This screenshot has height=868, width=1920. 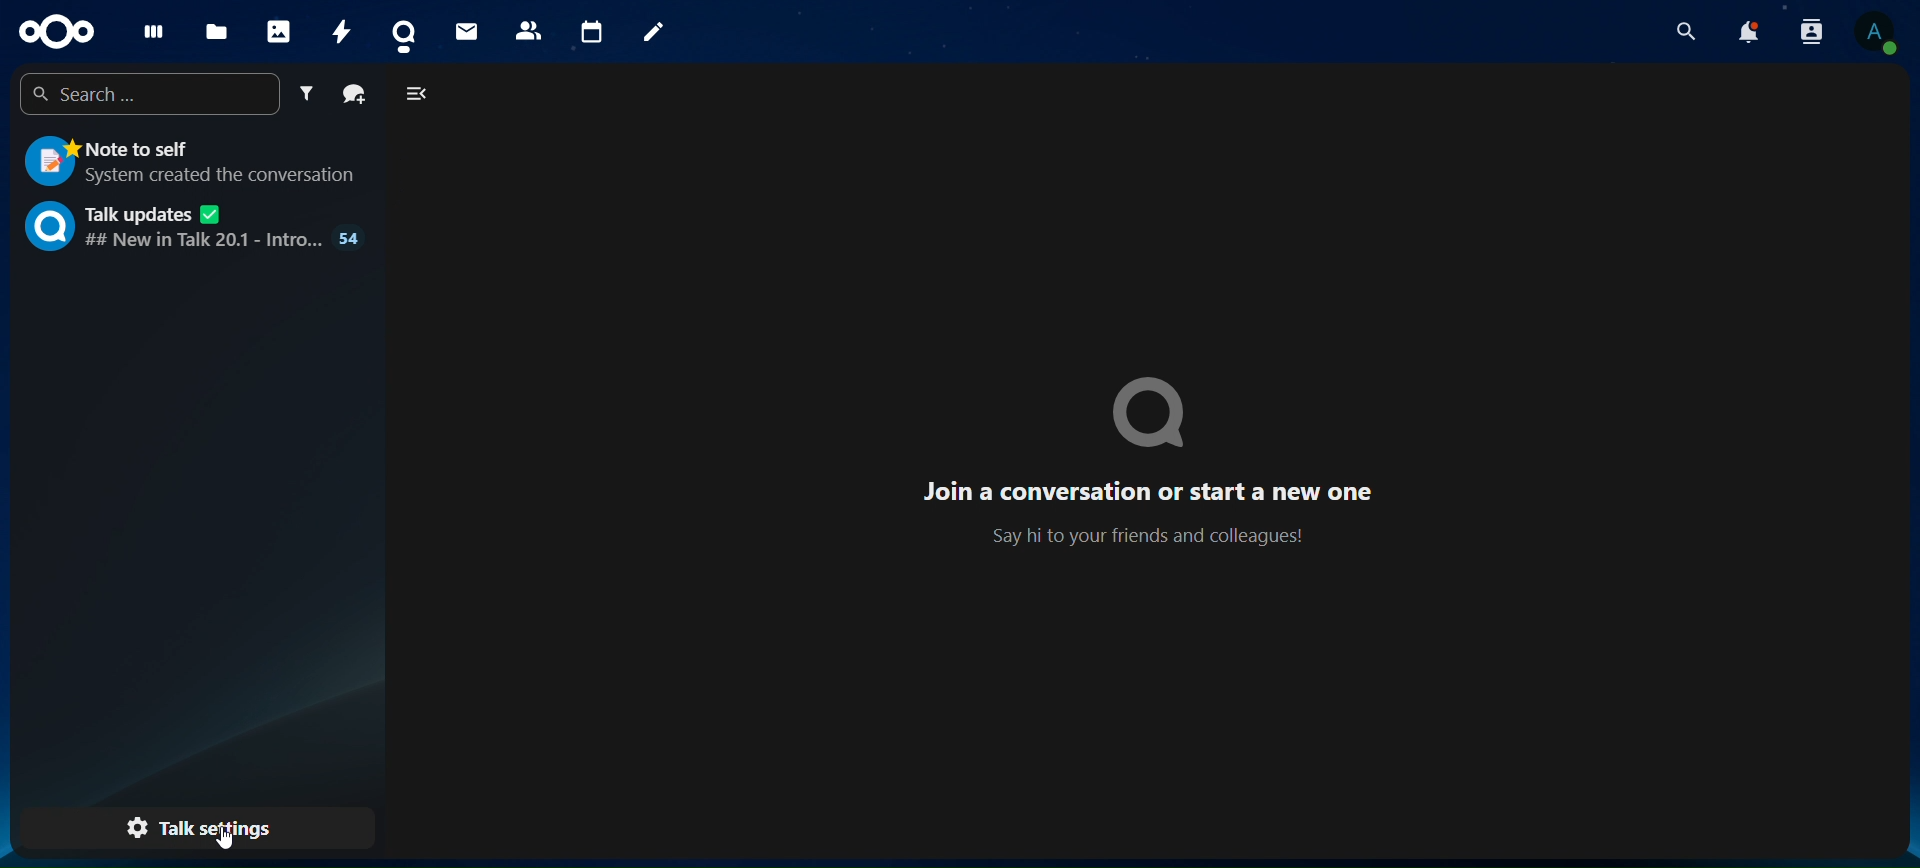 I want to click on text, so click(x=1156, y=456).